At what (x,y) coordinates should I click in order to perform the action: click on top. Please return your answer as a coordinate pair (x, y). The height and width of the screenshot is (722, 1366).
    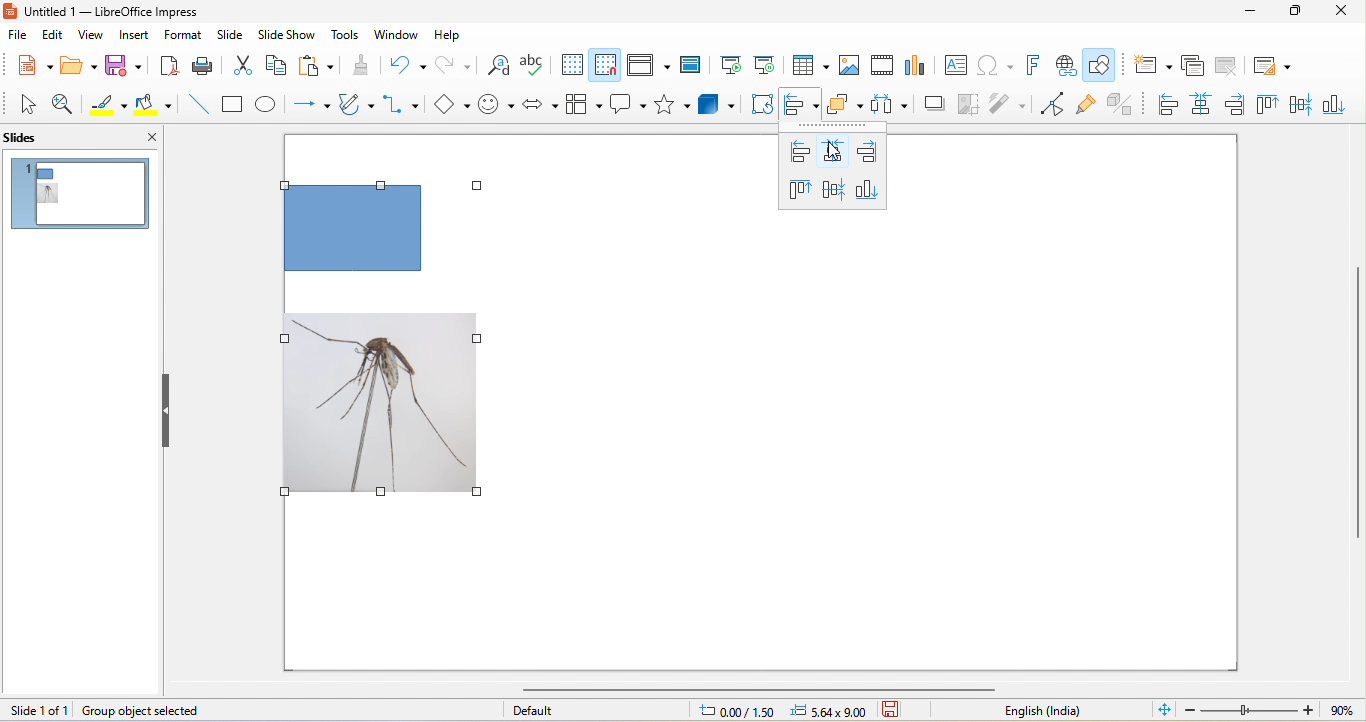
    Looking at the image, I should click on (800, 191).